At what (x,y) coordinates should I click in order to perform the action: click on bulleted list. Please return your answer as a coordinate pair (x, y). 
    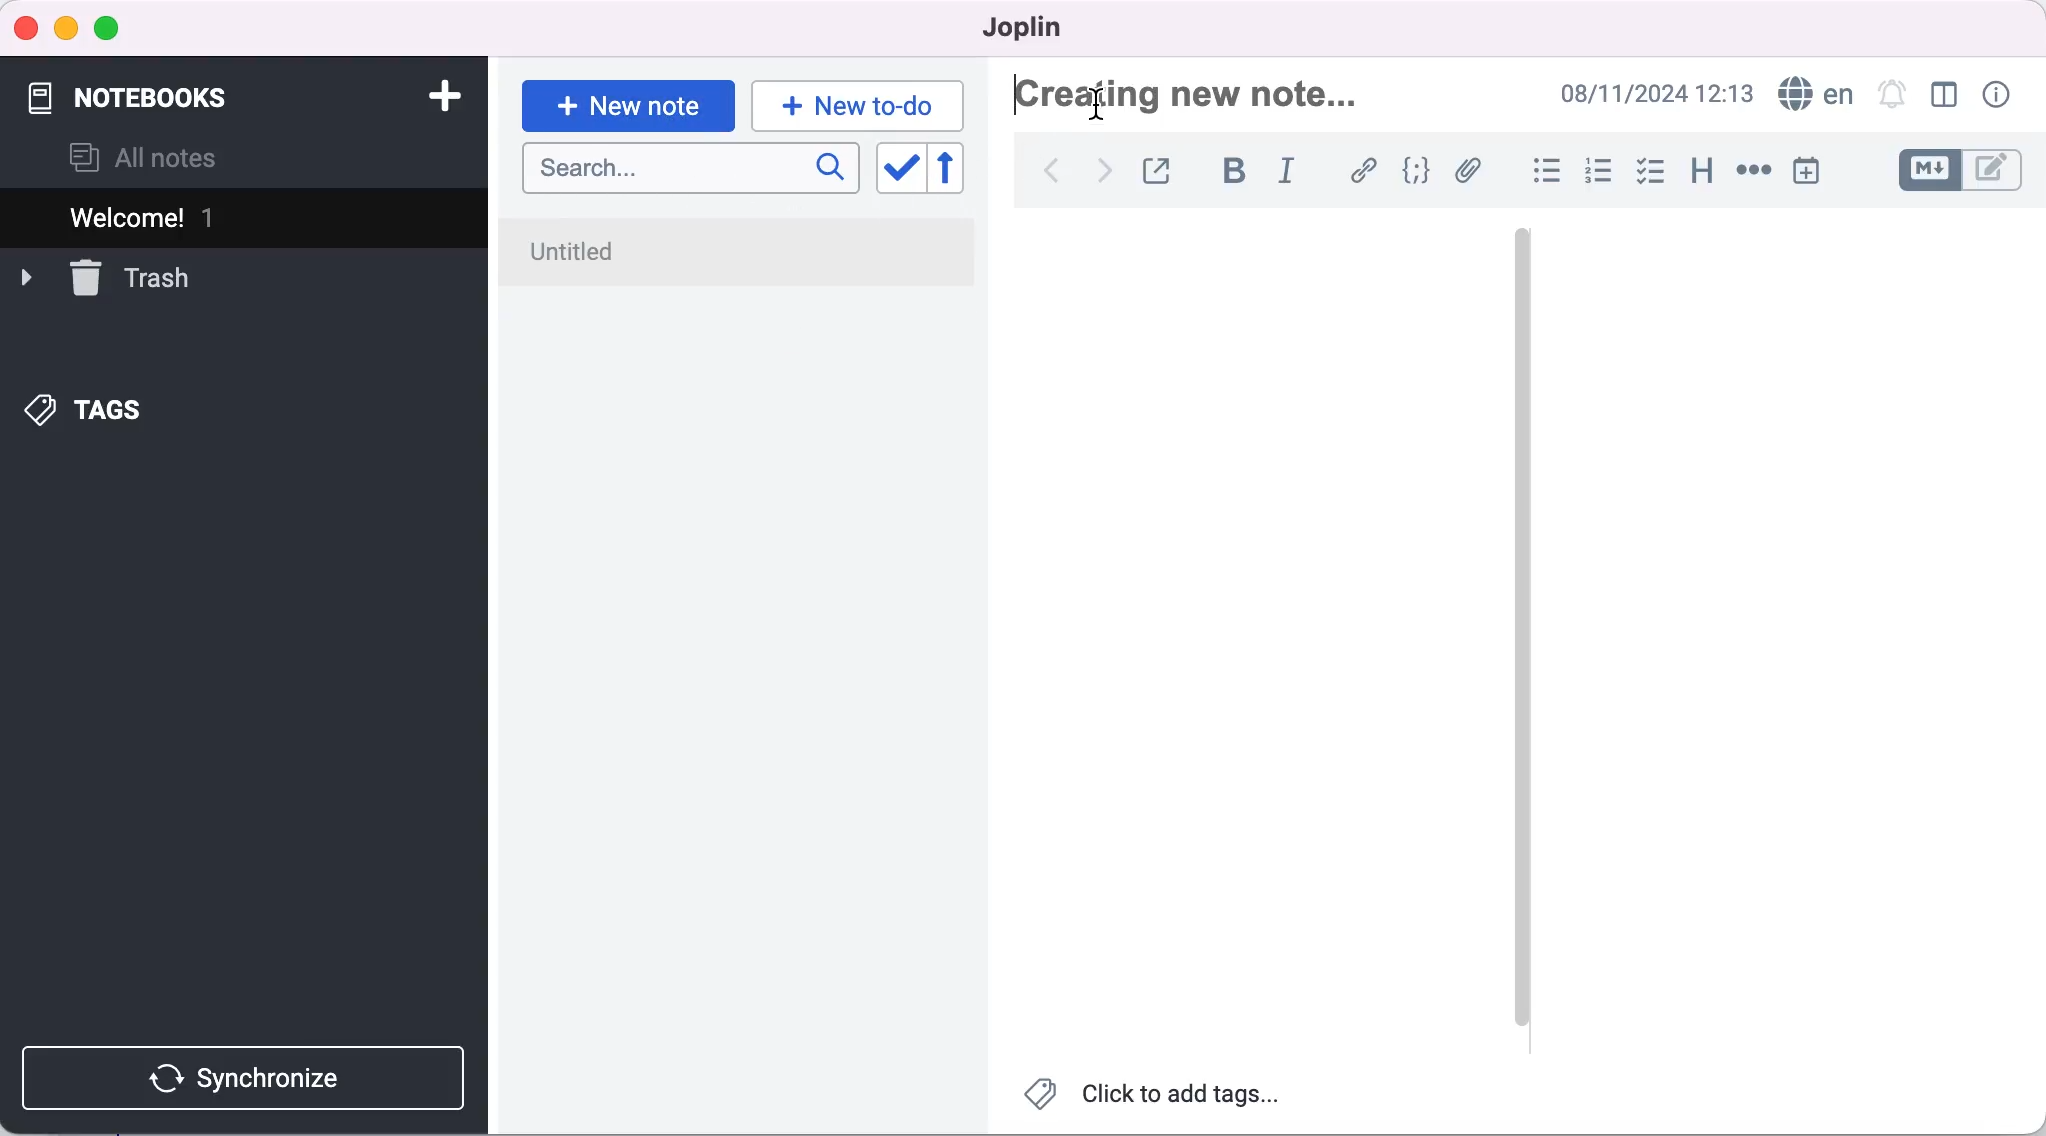
    Looking at the image, I should click on (1545, 173).